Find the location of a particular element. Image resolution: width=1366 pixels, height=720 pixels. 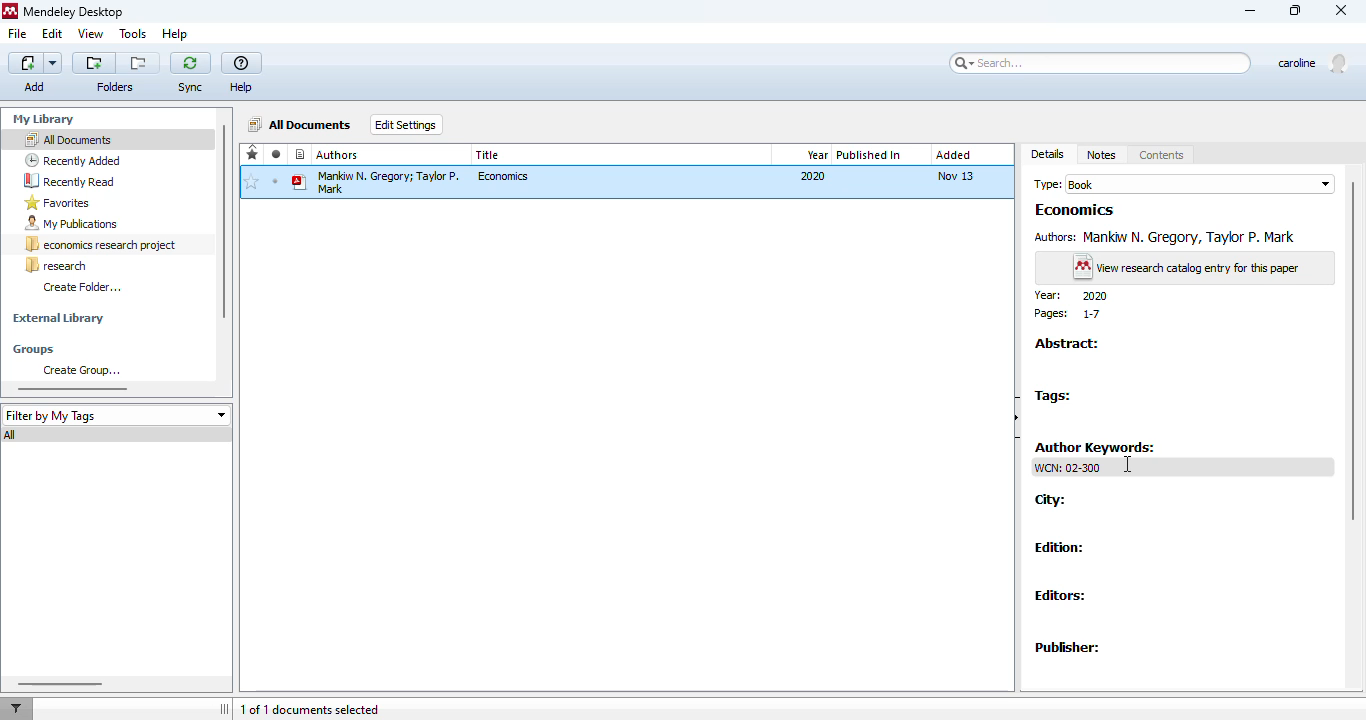

read/unread is located at coordinates (276, 153).